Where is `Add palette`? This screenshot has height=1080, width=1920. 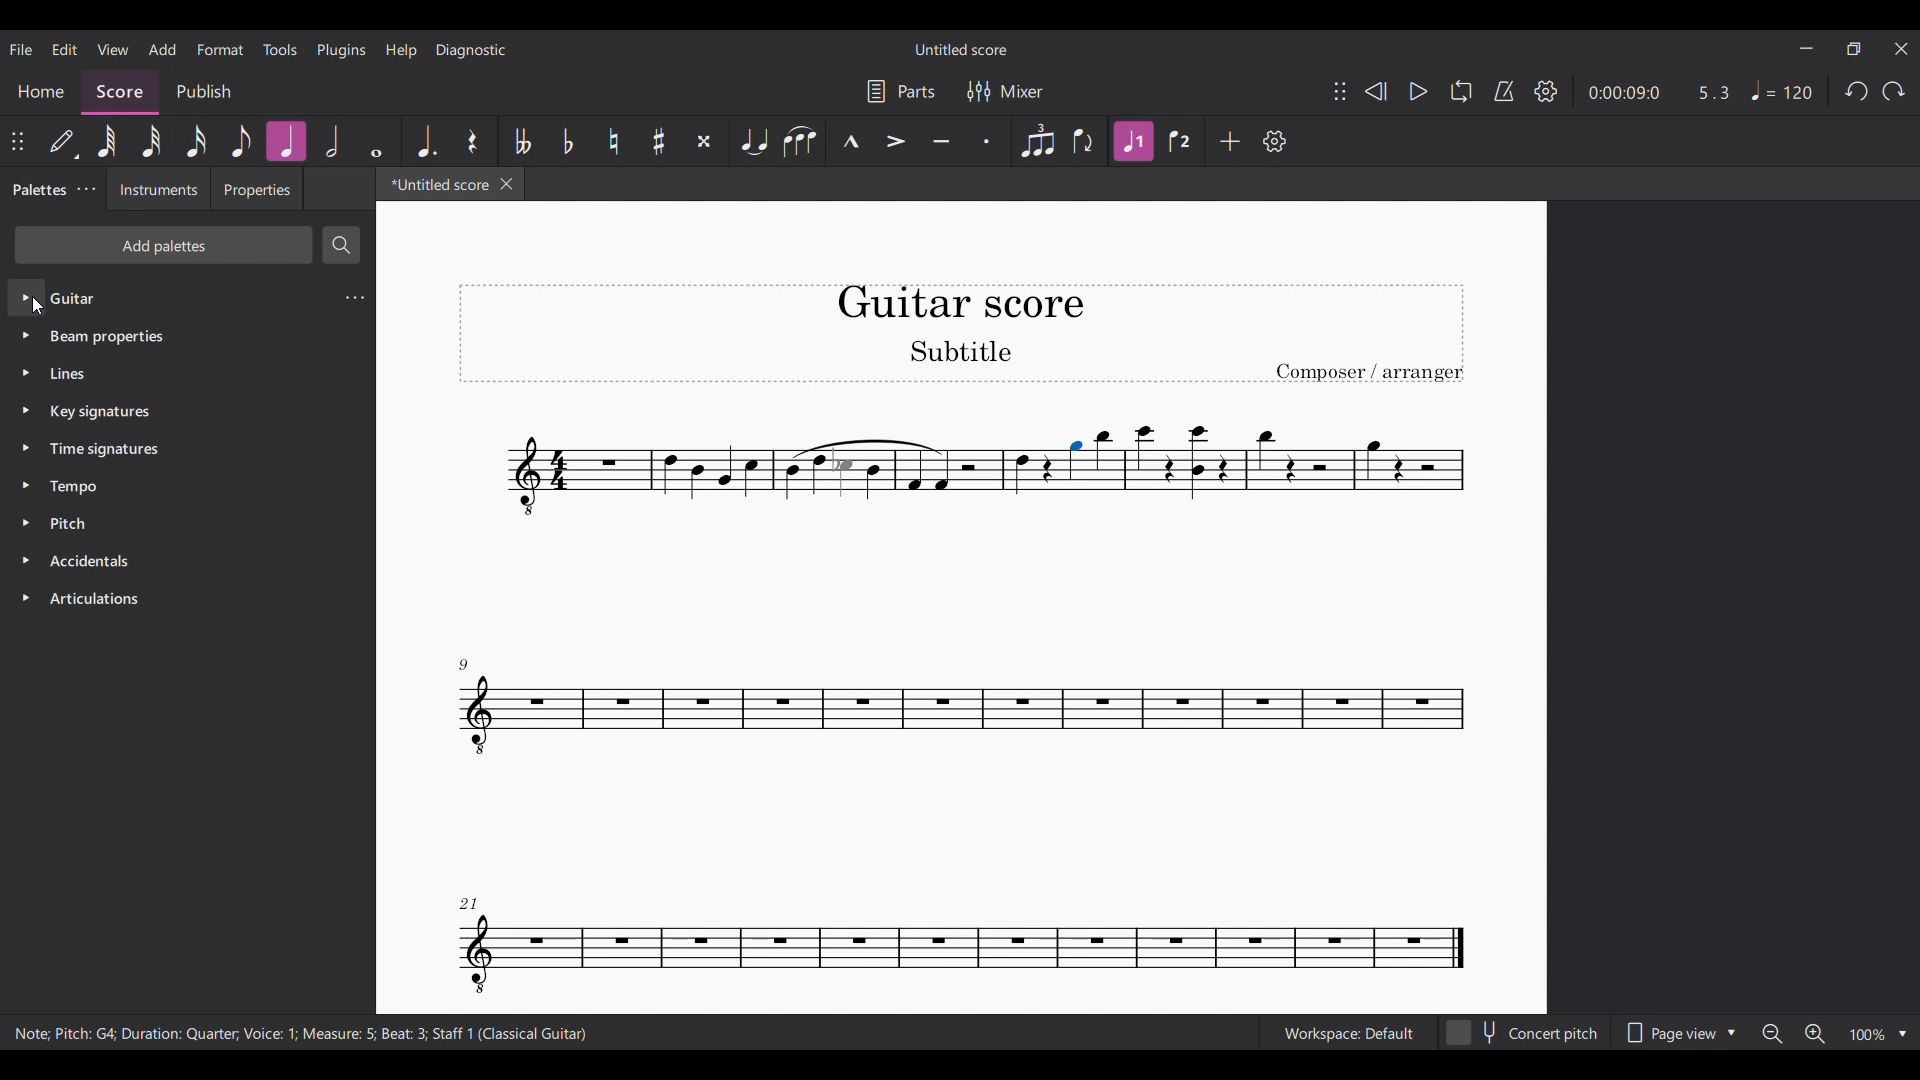 Add palette is located at coordinates (163, 245).